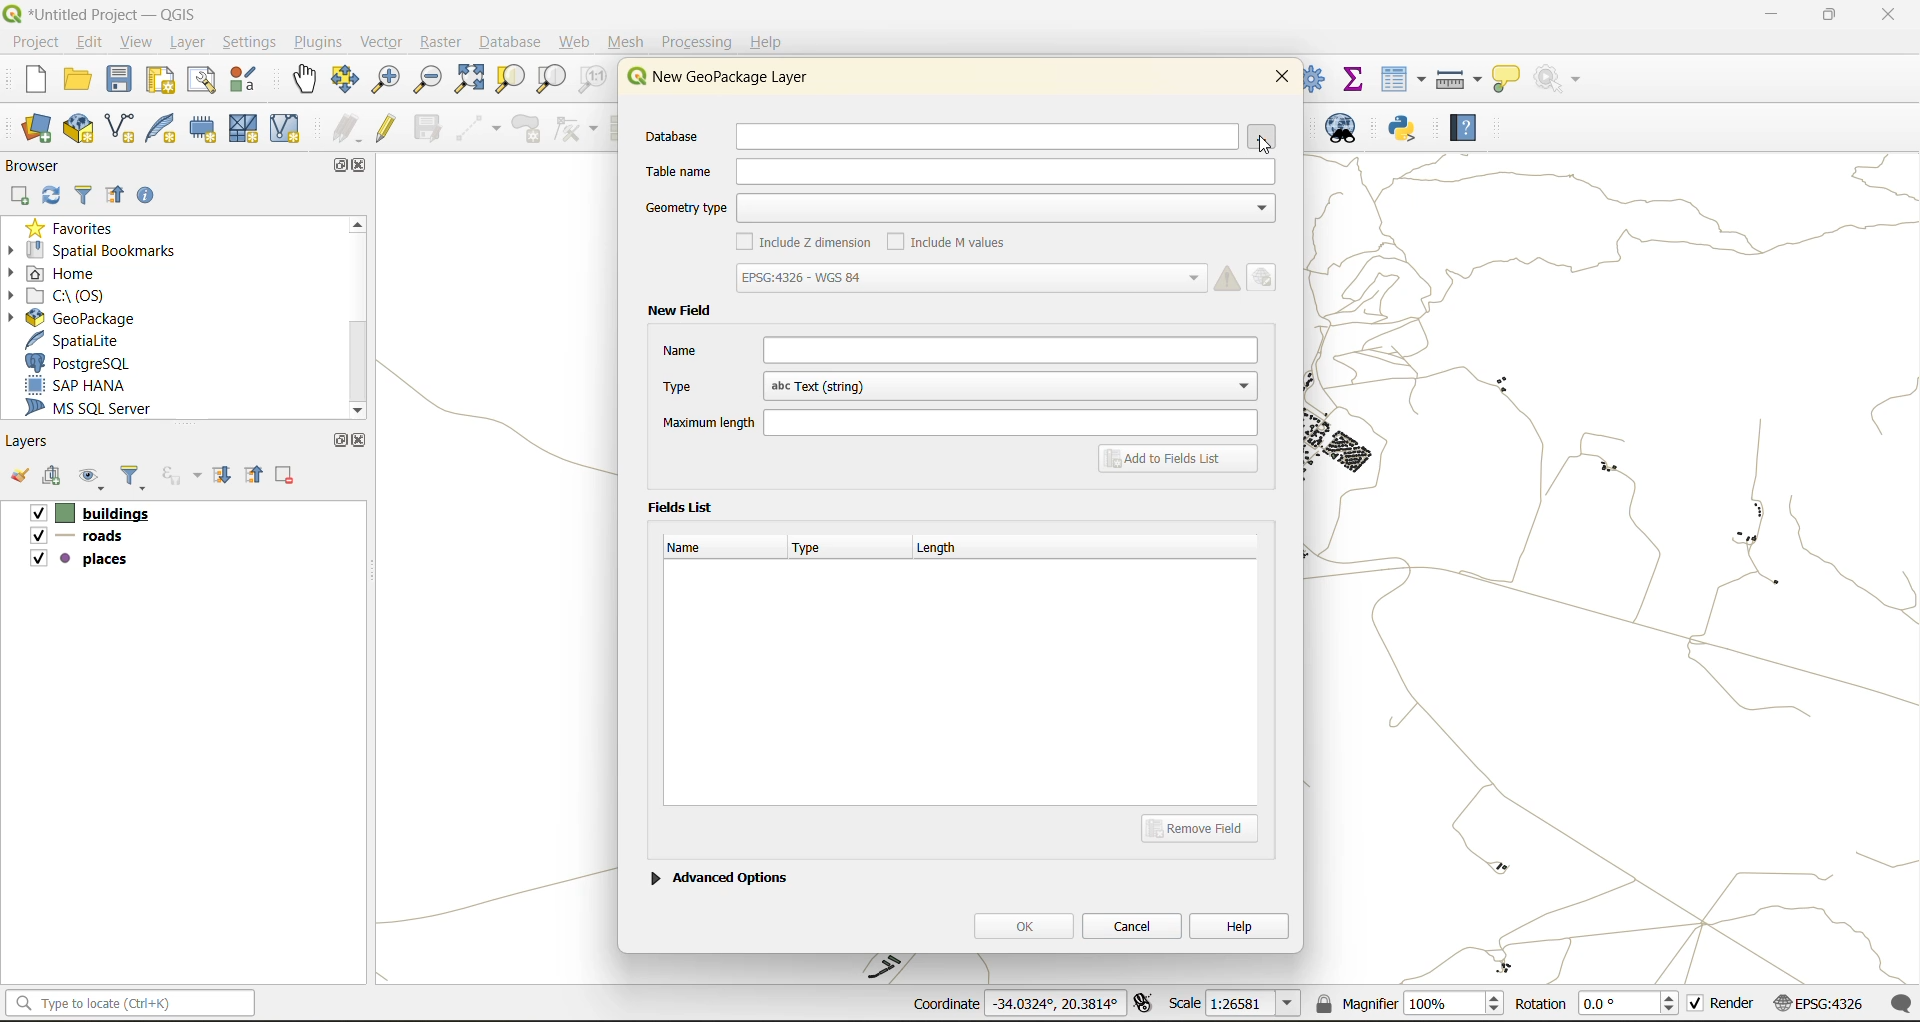 The width and height of the screenshot is (1920, 1022). Describe the element at coordinates (679, 311) in the screenshot. I see `new field` at that location.